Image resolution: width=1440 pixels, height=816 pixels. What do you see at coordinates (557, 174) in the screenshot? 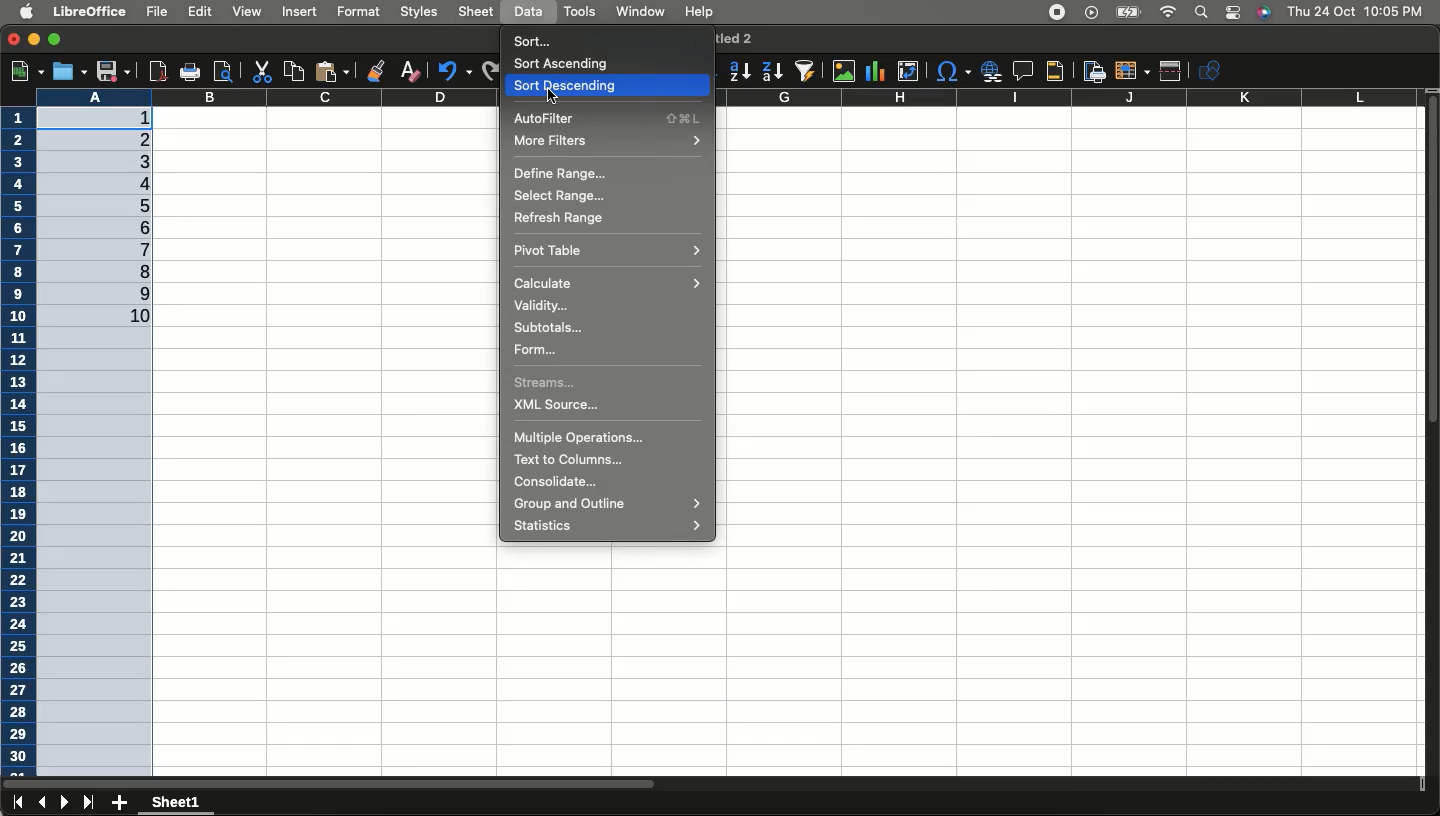
I see `Define range...` at bounding box center [557, 174].